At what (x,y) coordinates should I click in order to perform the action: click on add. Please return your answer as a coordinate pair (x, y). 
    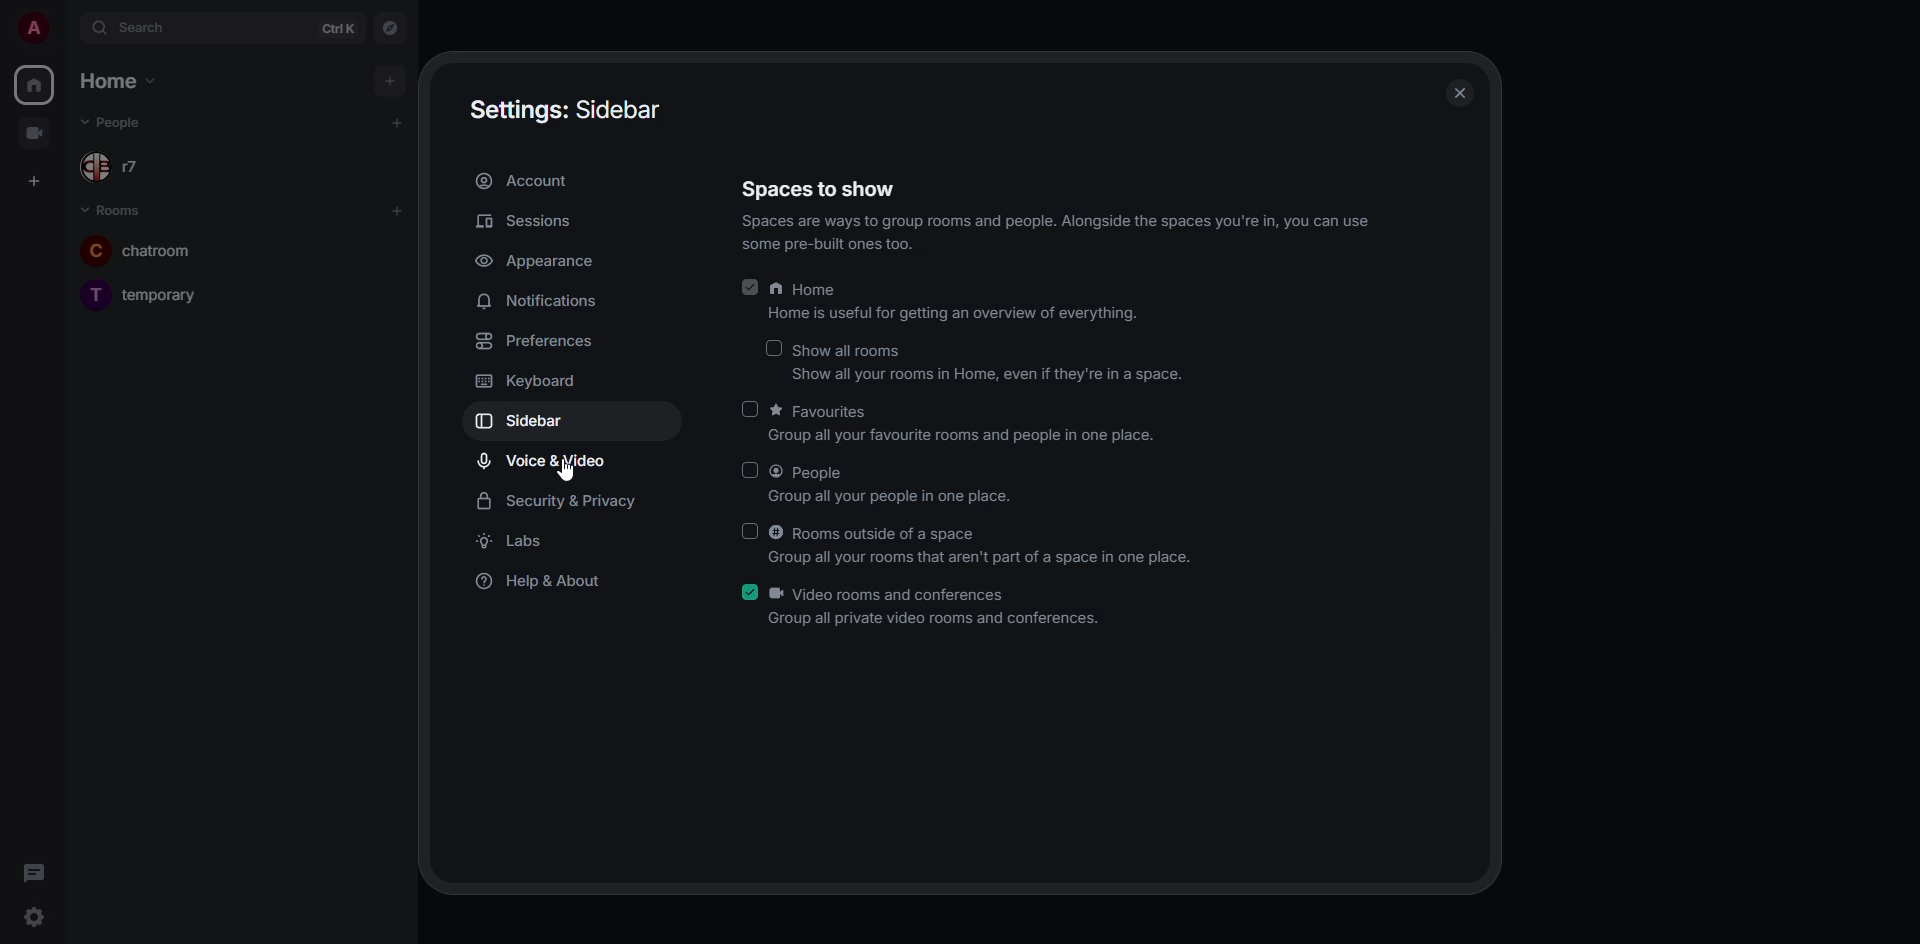
    Looking at the image, I should click on (397, 210).